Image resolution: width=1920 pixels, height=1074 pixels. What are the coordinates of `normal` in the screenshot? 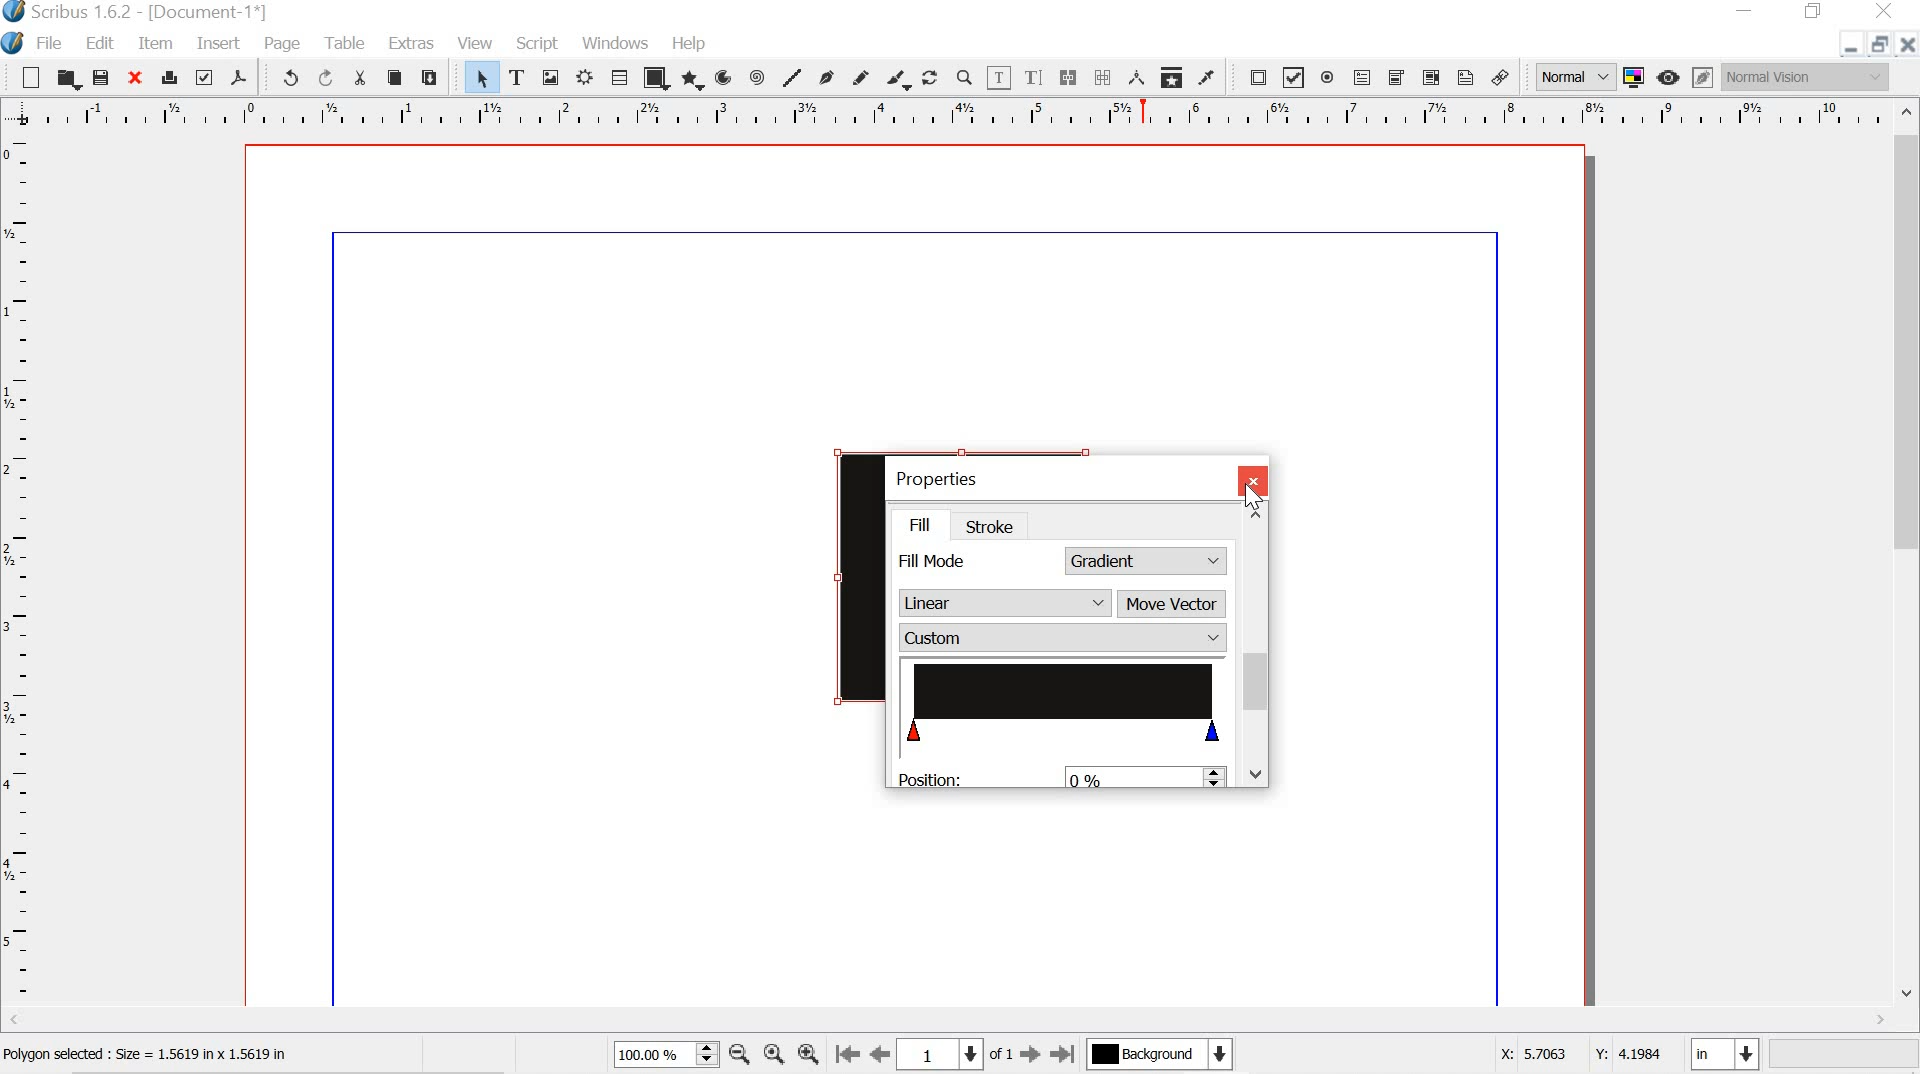 It's located at (1574, 76).